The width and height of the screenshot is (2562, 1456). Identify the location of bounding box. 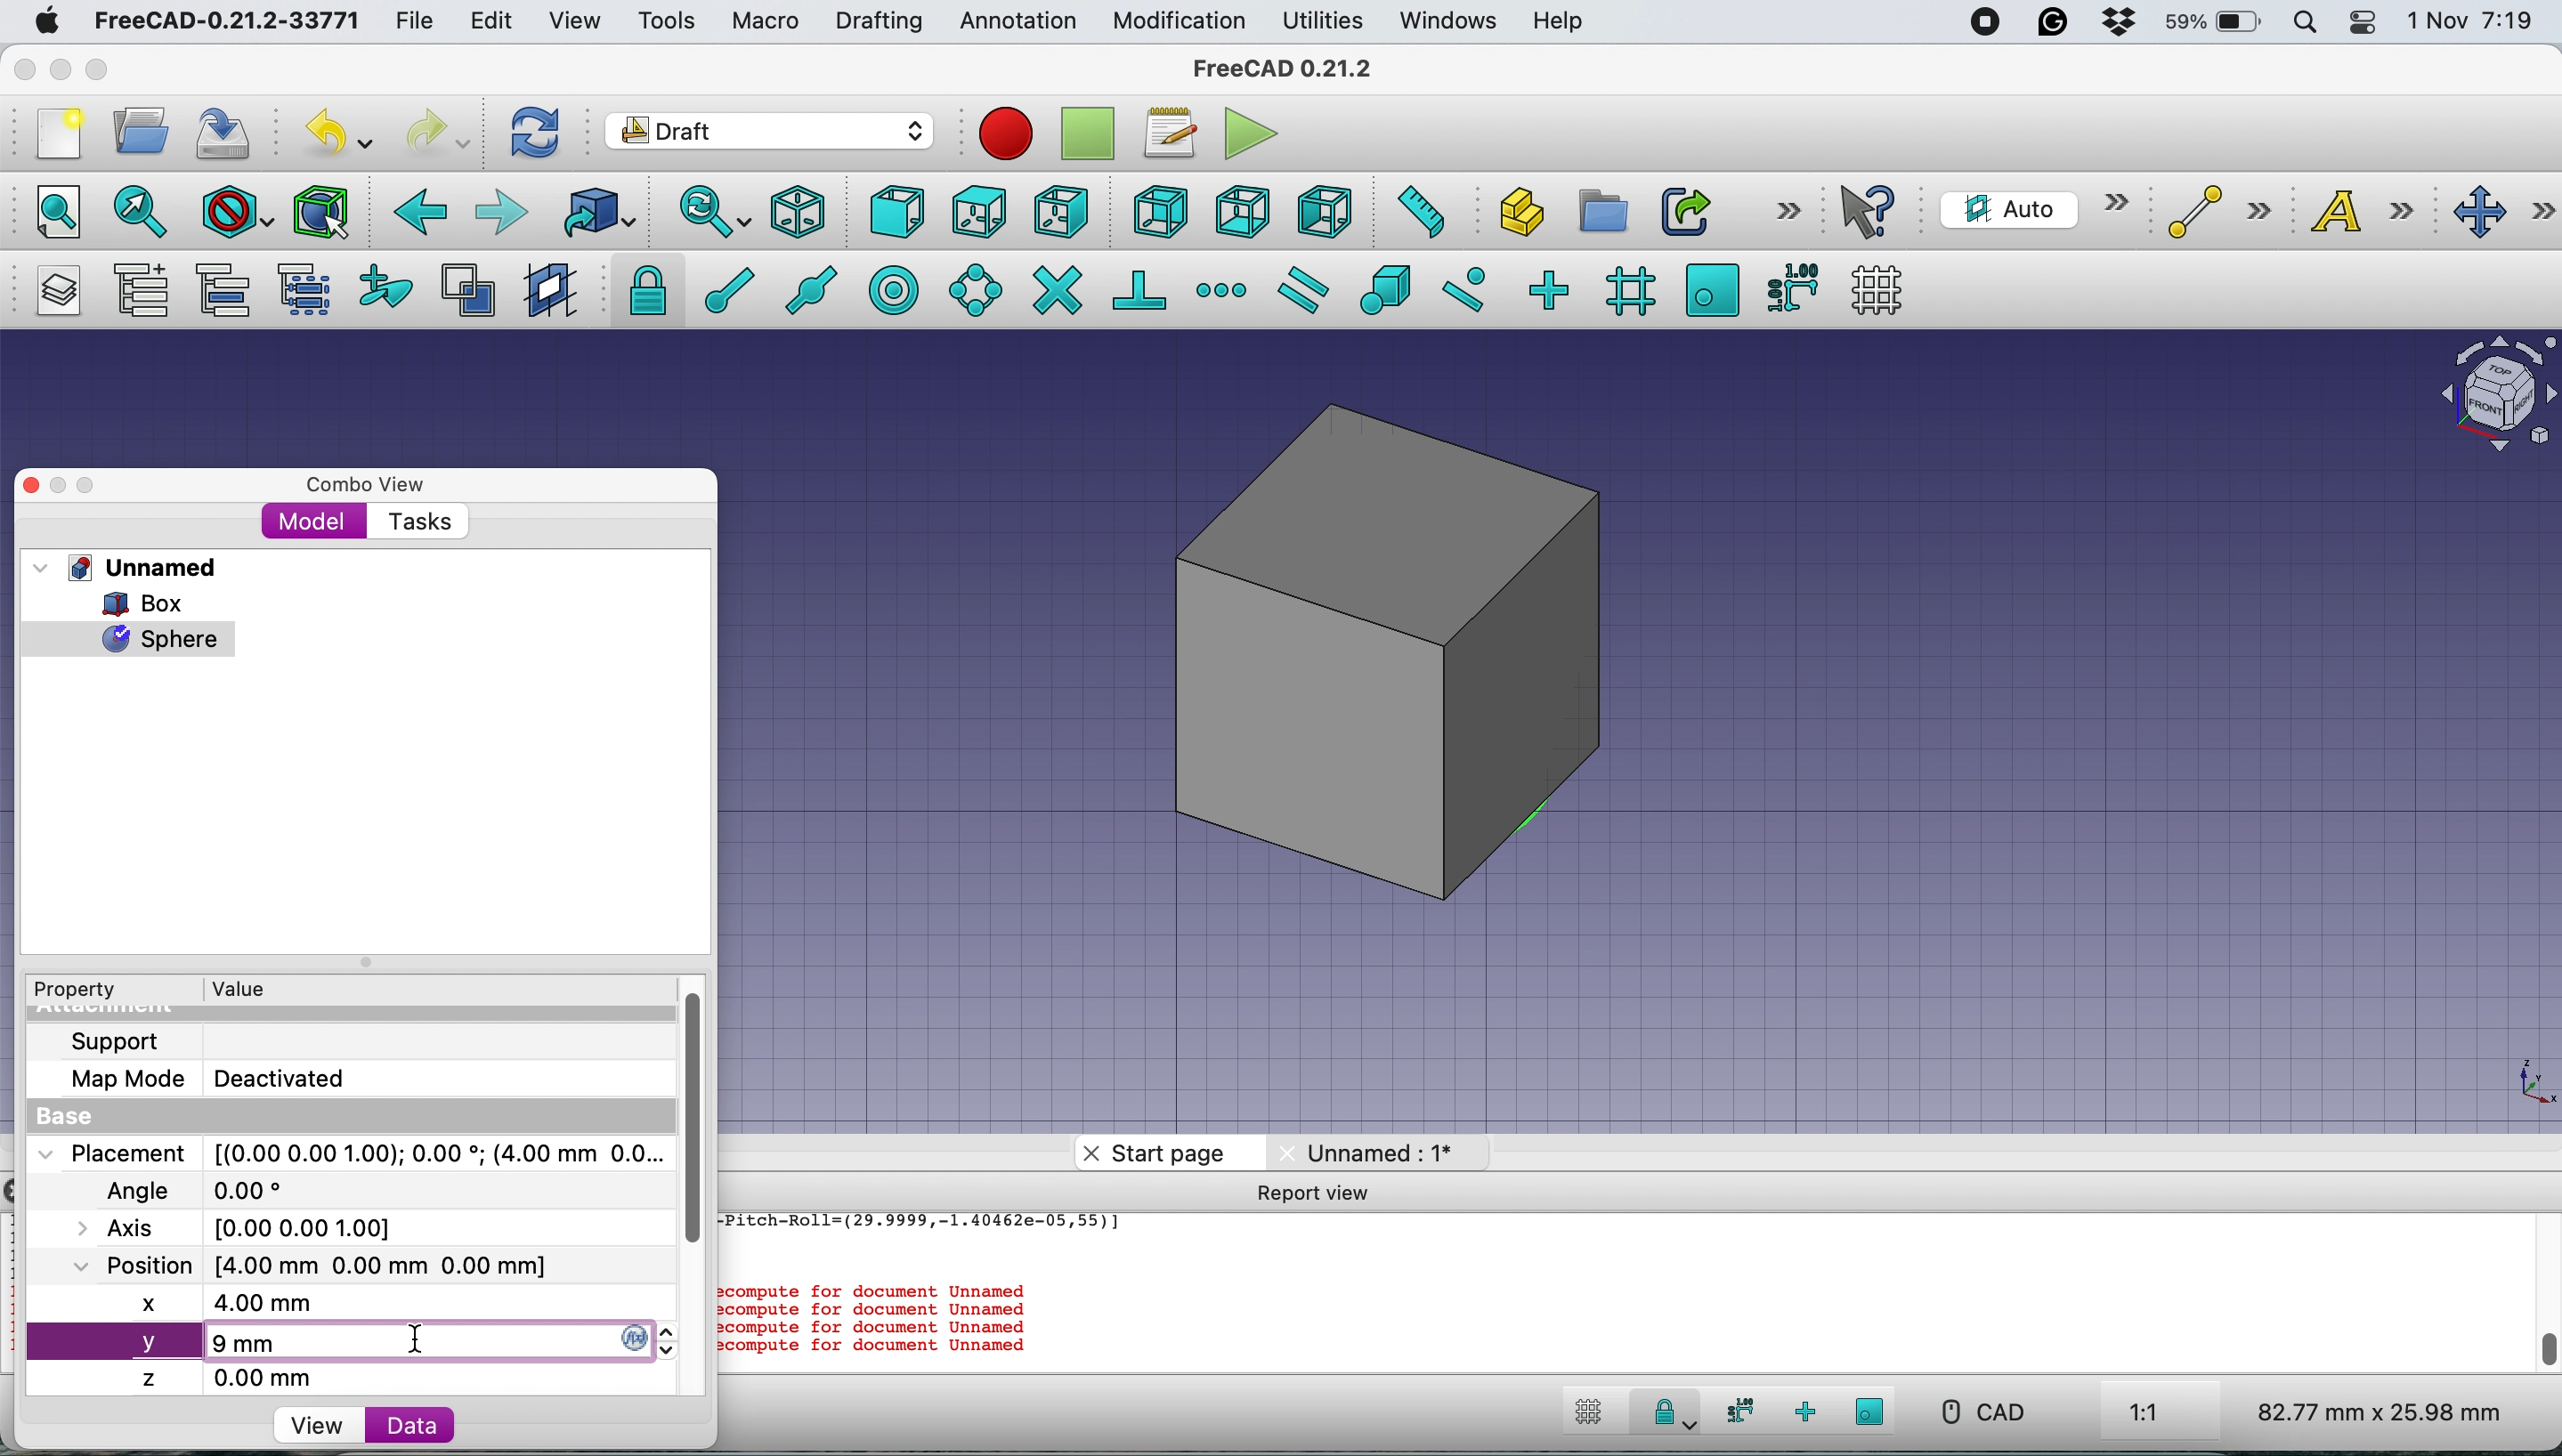
(319, 212).